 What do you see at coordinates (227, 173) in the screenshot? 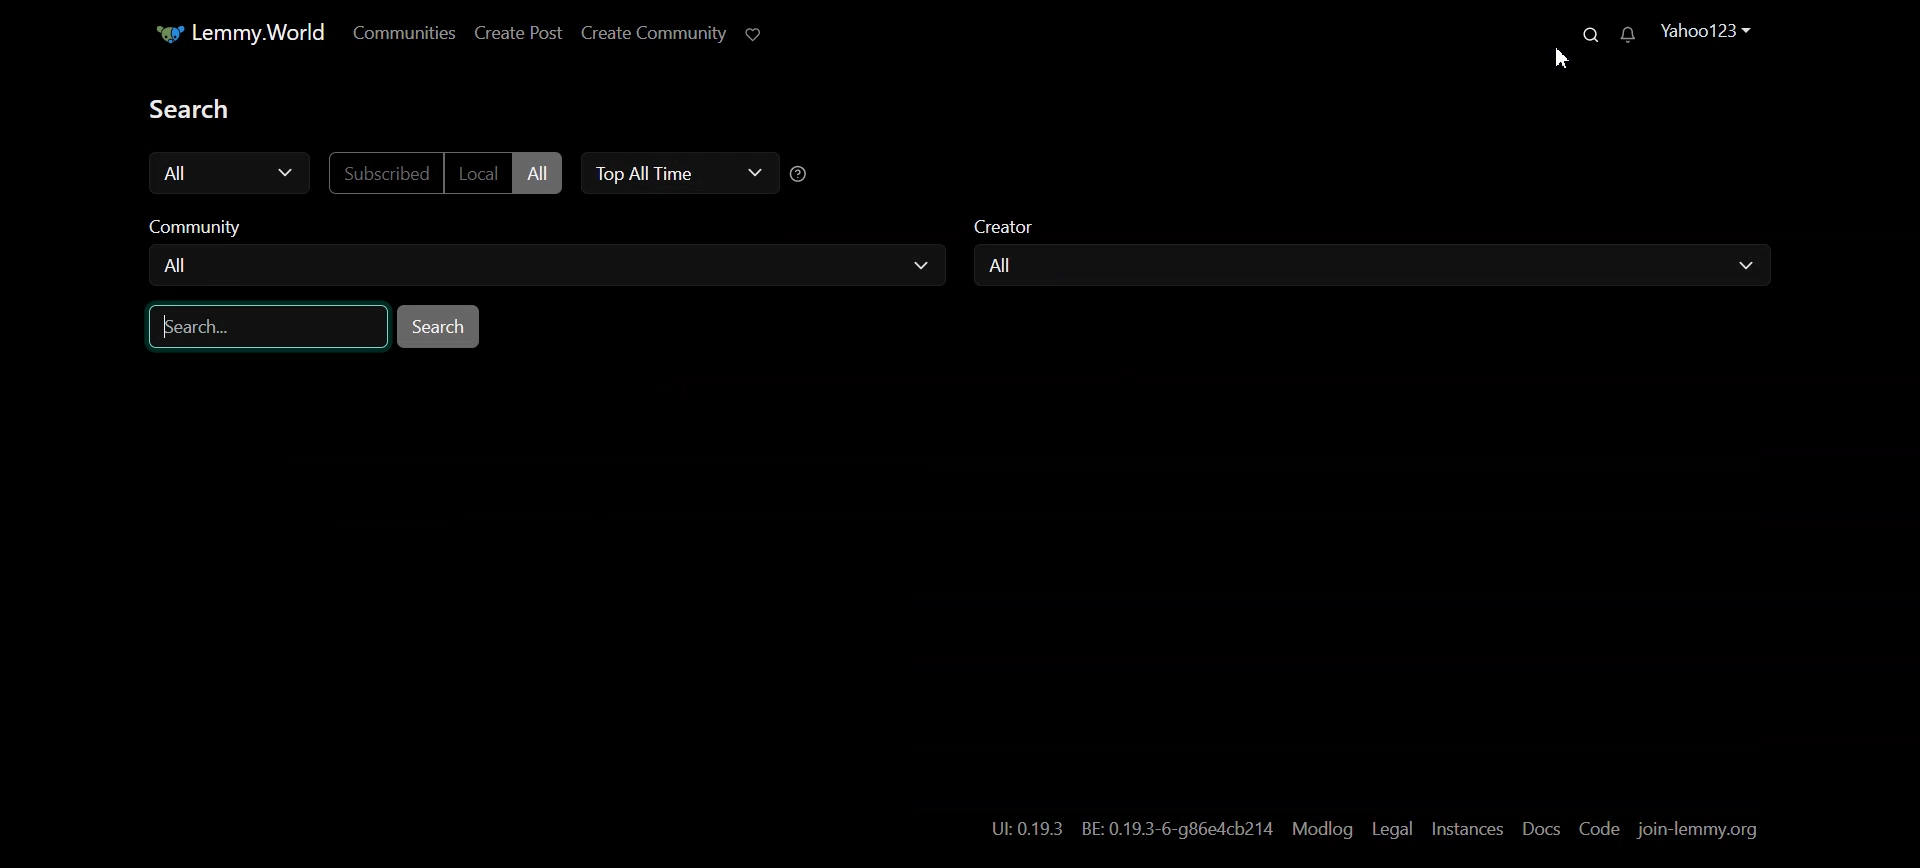
I see `All` at bounding box center [227, 173].